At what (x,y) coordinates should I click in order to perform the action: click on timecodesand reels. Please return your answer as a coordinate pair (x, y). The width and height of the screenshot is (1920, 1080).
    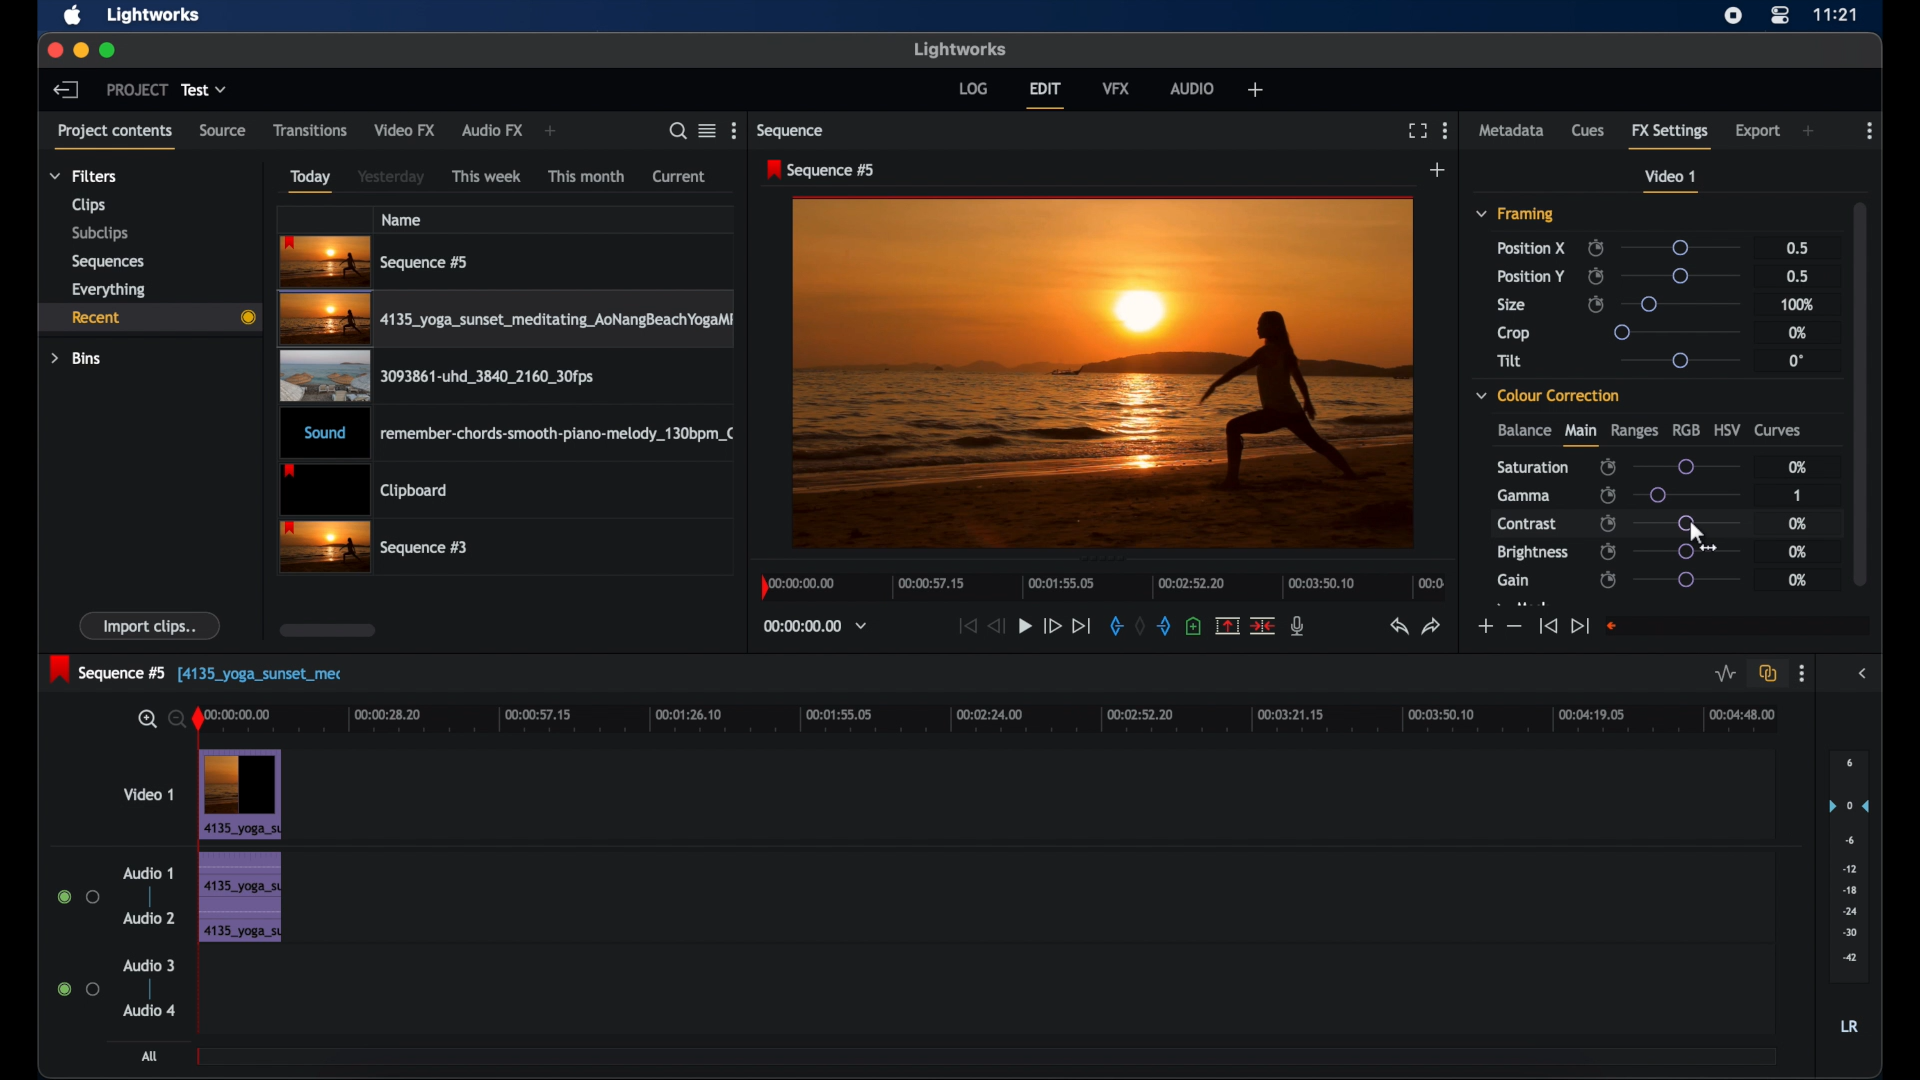
    Looking at the image, I should click on (816, 626).